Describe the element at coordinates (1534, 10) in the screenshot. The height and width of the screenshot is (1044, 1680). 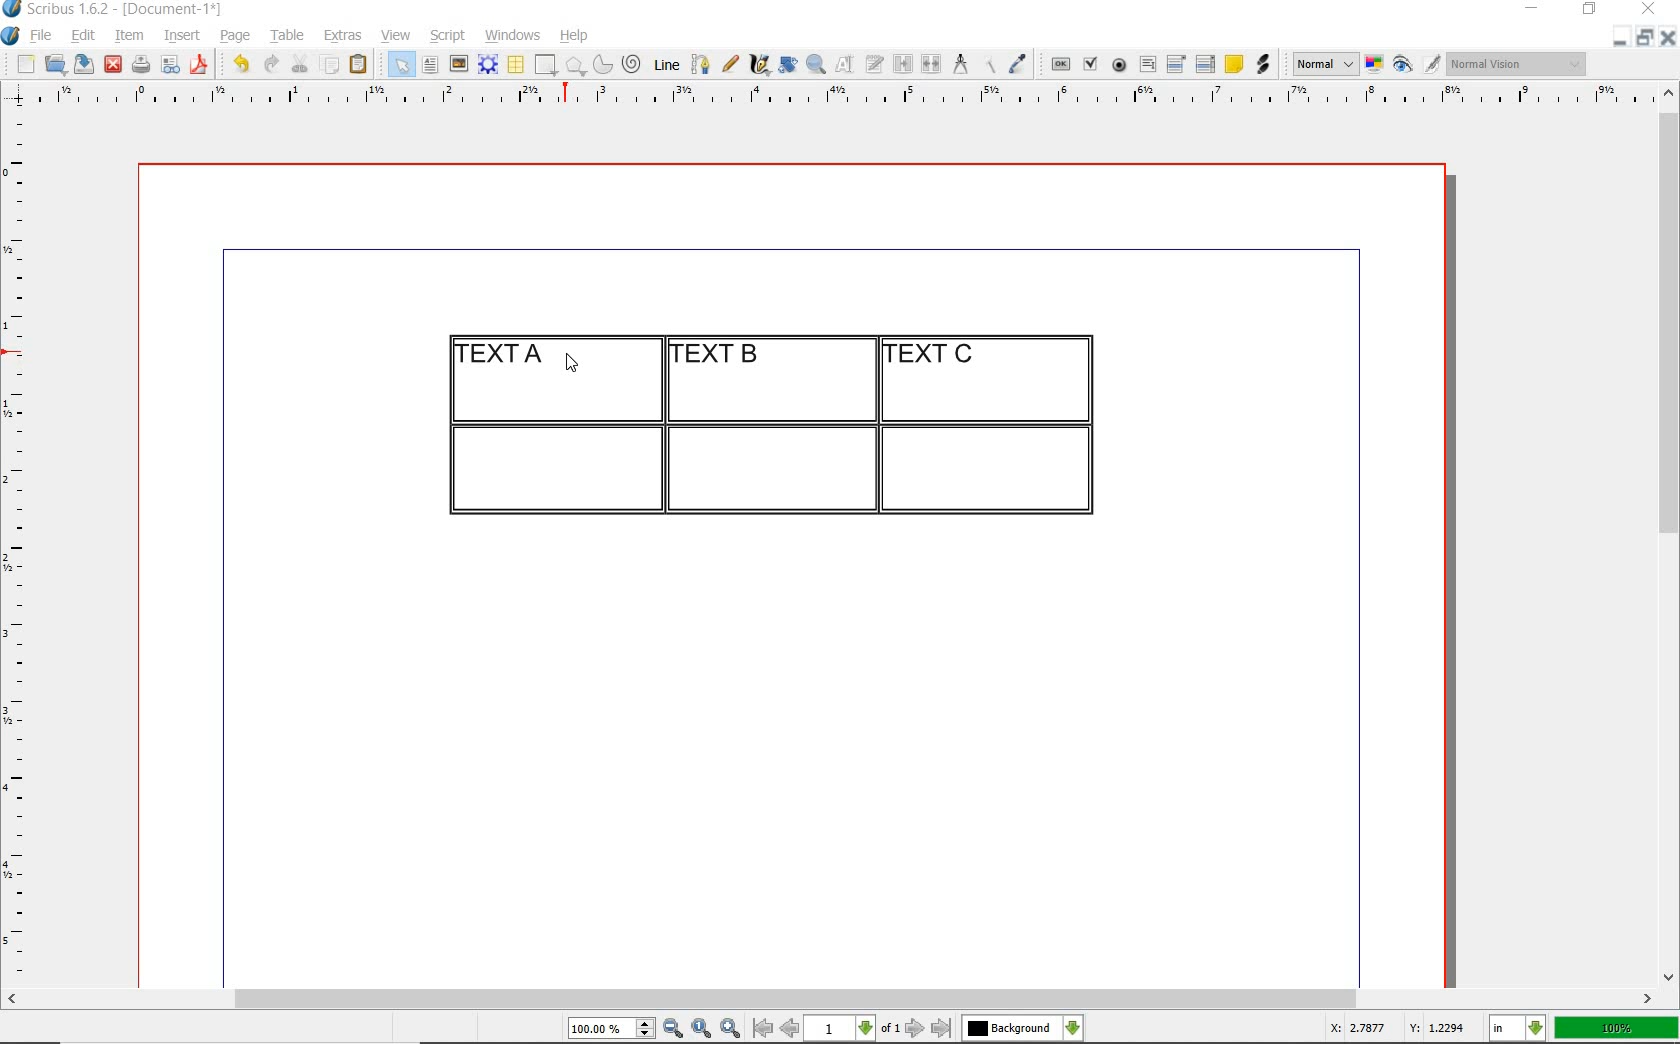
I see `minimize` at that location.